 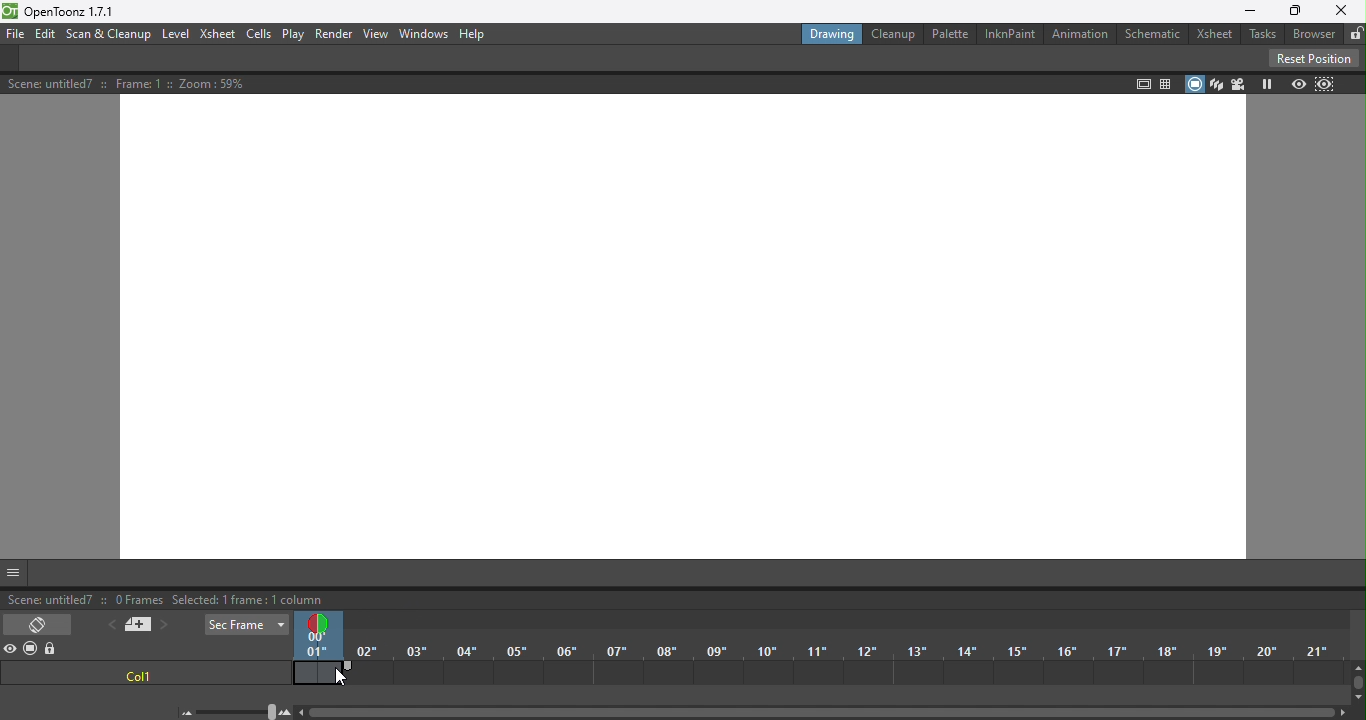 What do you see at coordinates (54, 650) in the screenshot?
I see `Lock toggle all` at bounding box center [54, 650].